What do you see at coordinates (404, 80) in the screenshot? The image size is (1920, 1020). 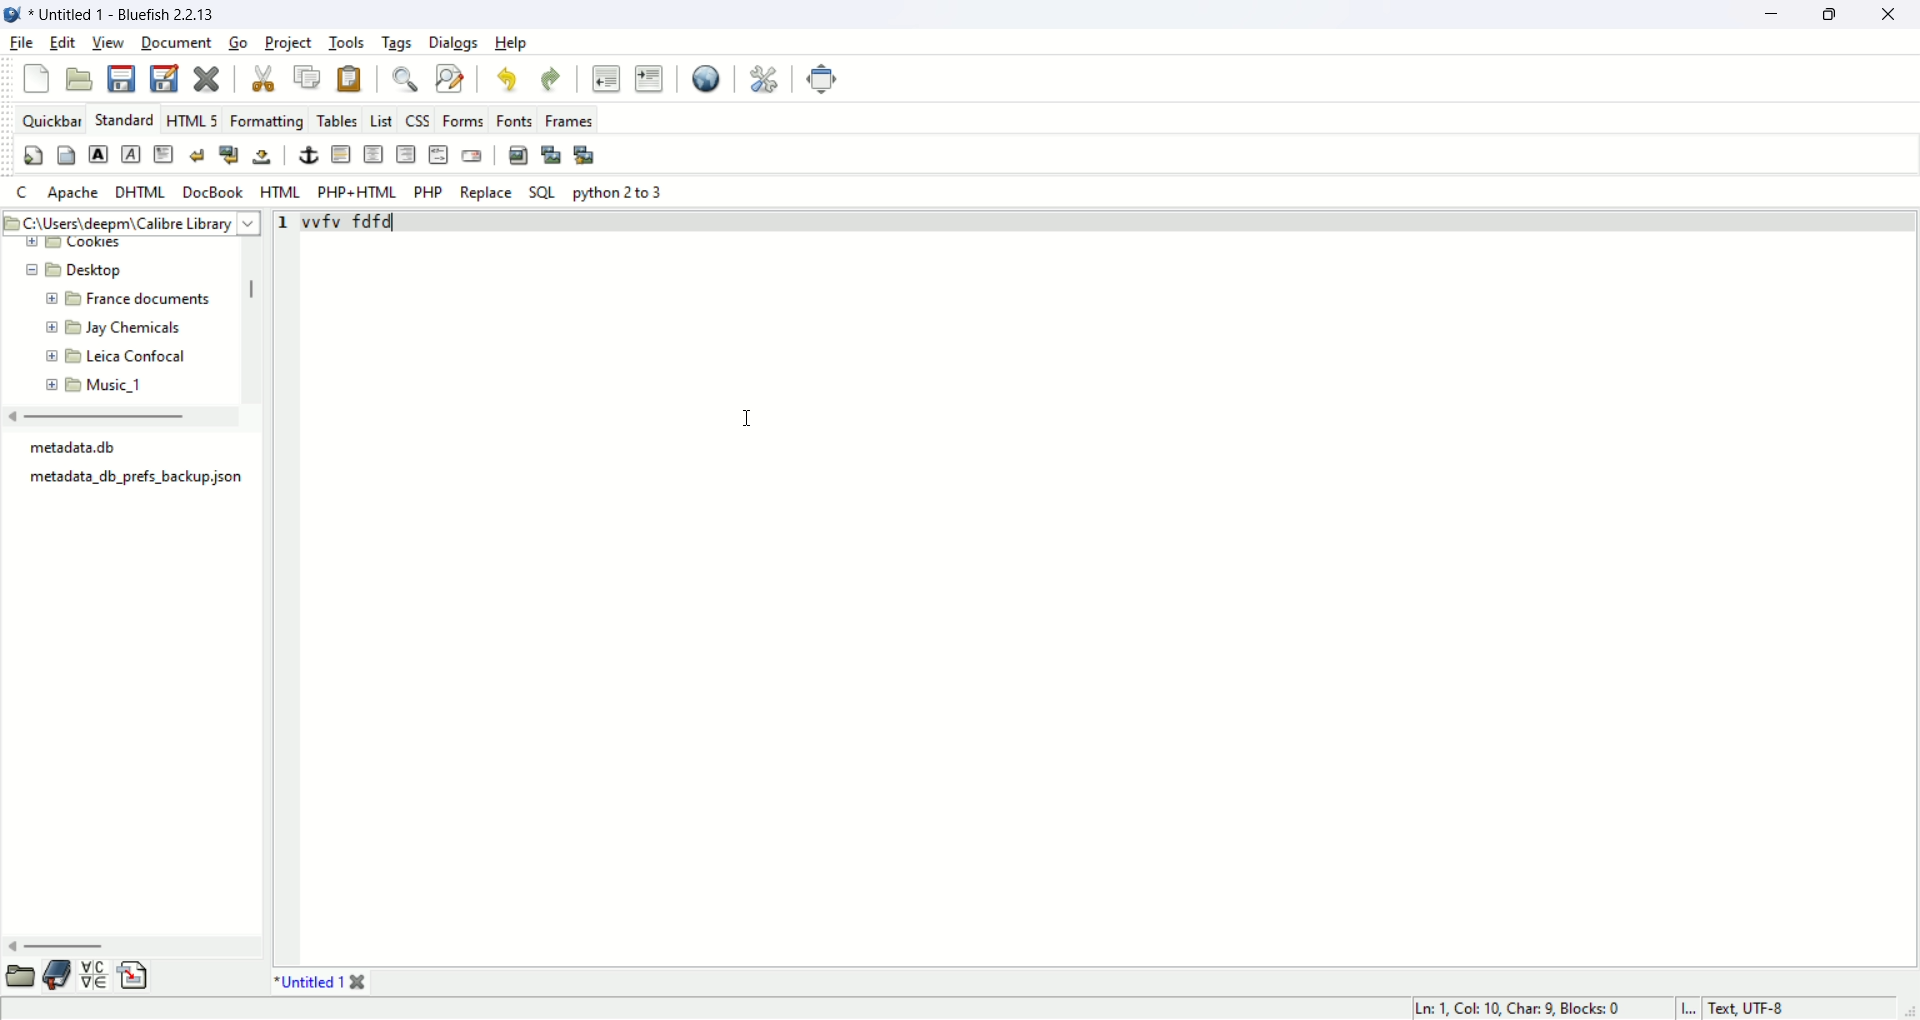 I see `show find bar` at bounding box center [404, 80].